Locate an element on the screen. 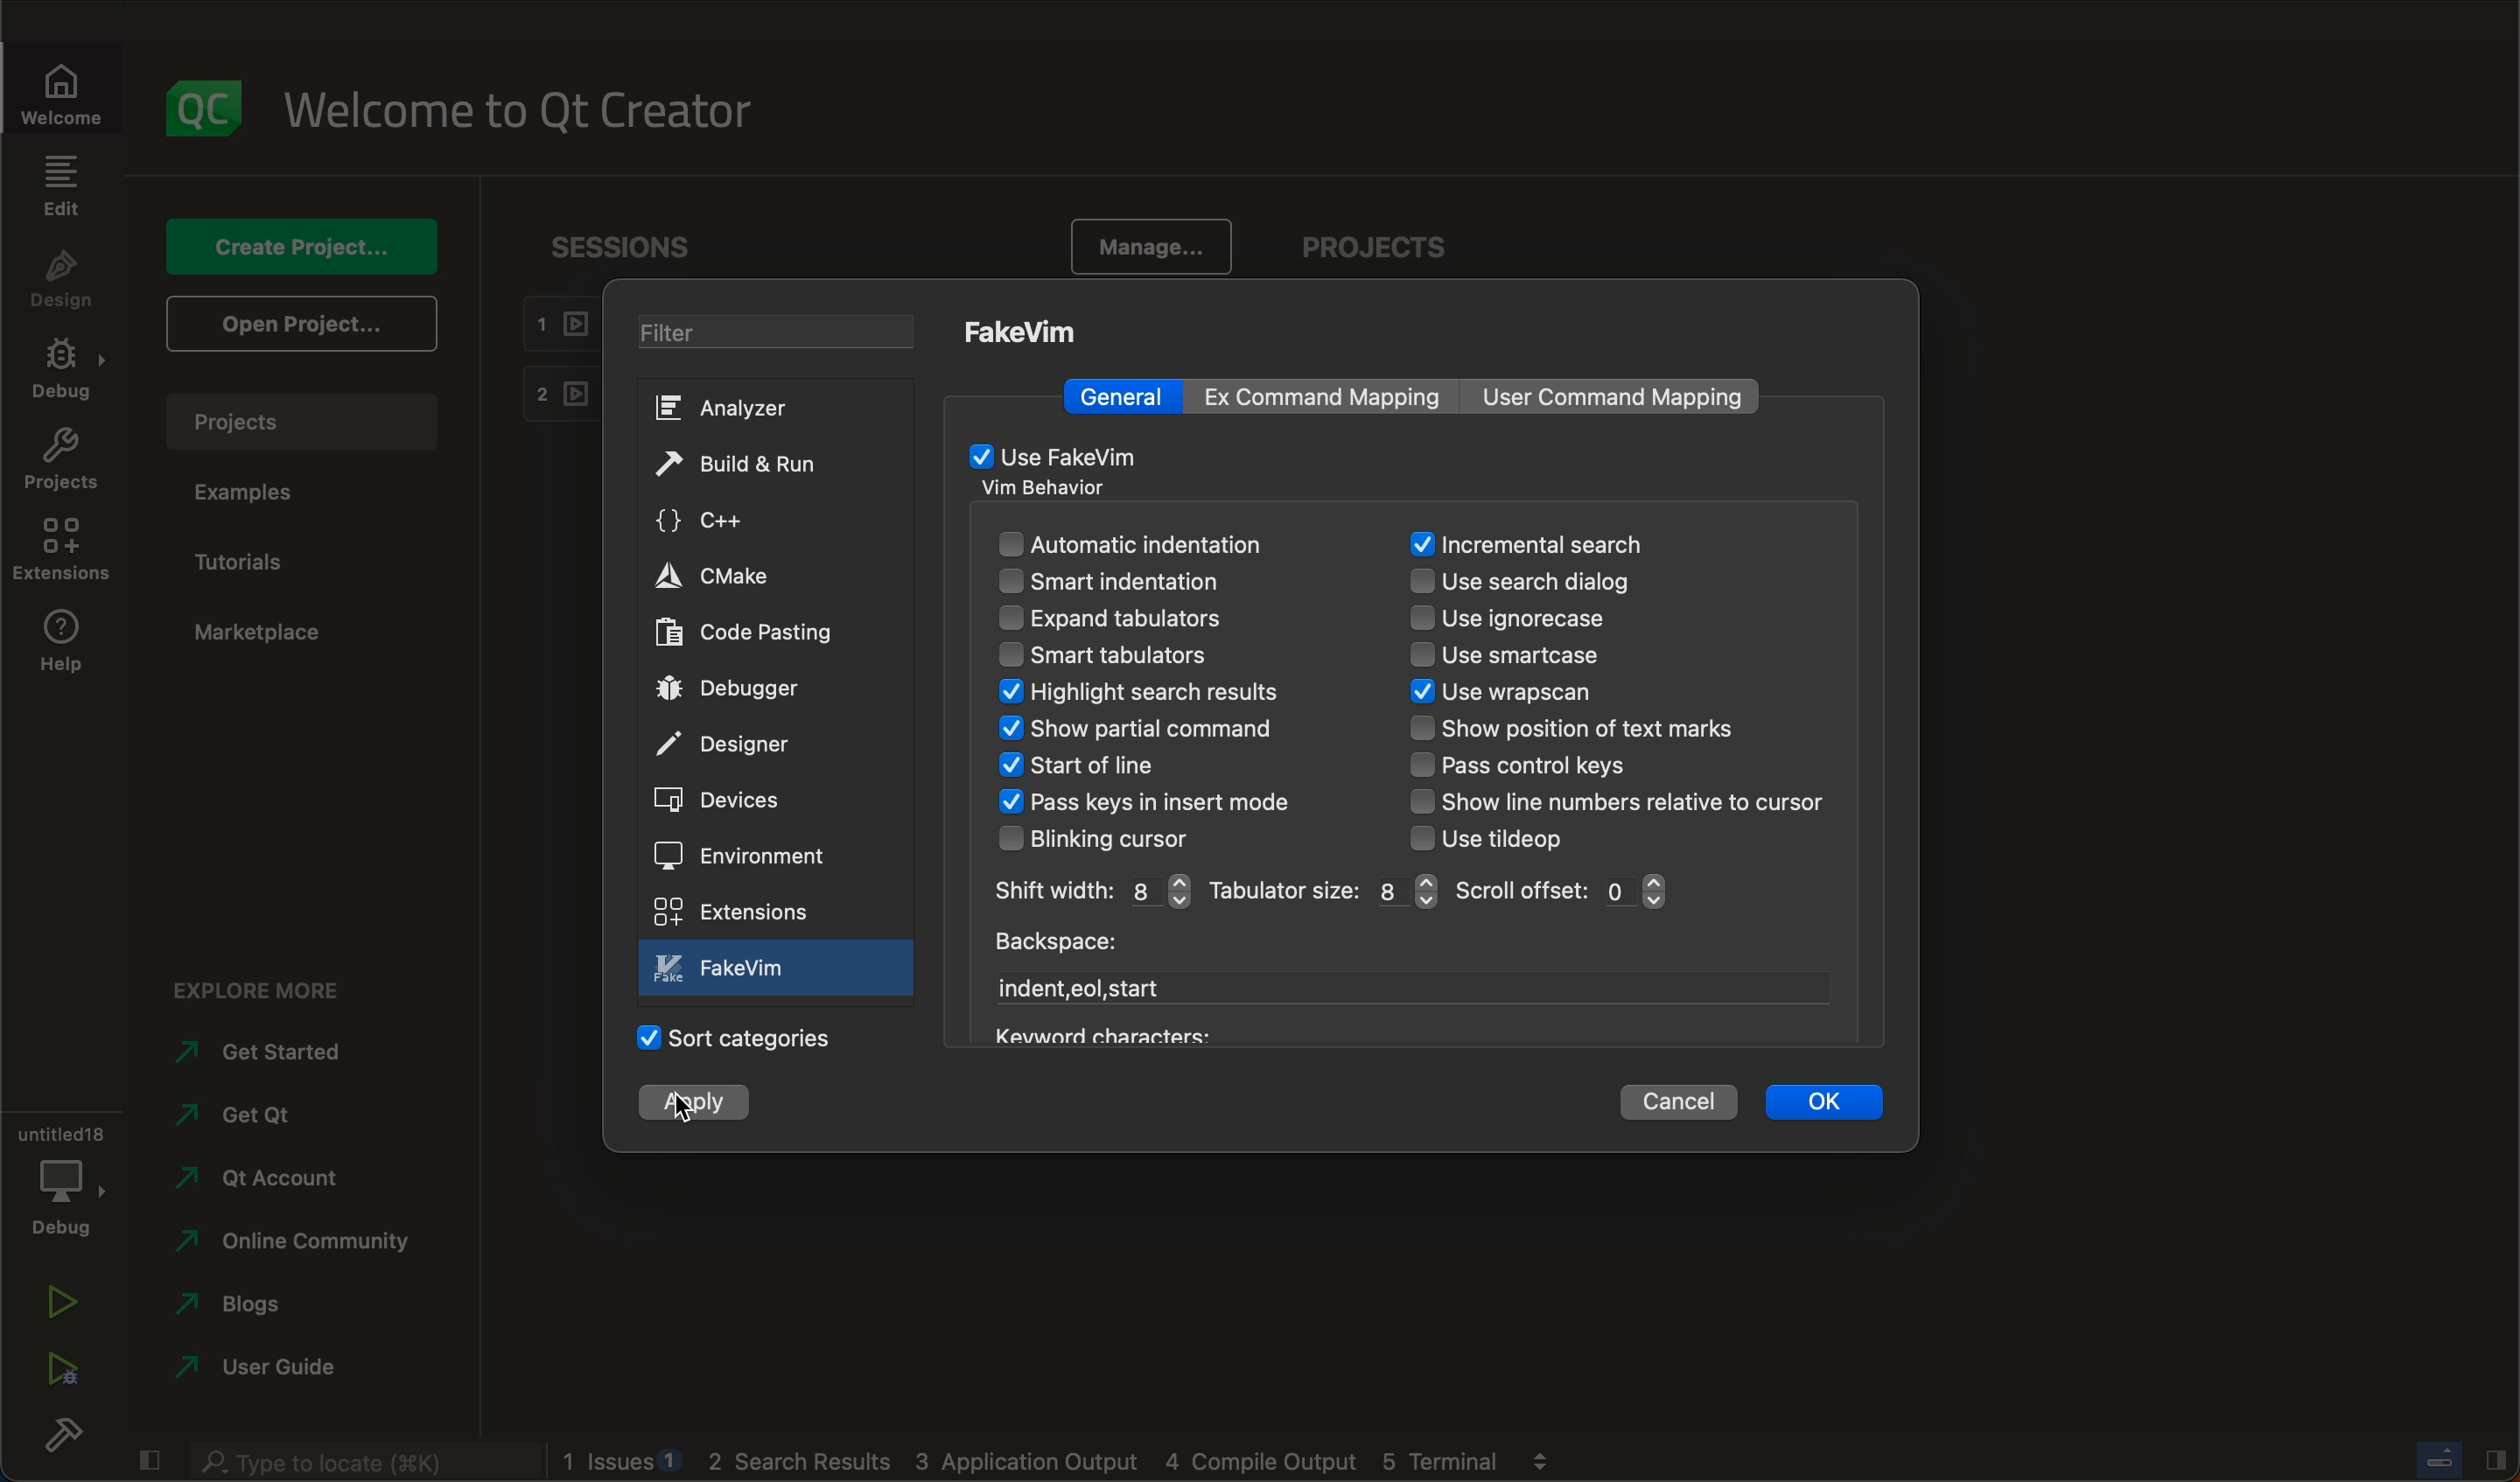 This screenshot has width=2520, height=1482. build and run is located at coordinates (751, 466).